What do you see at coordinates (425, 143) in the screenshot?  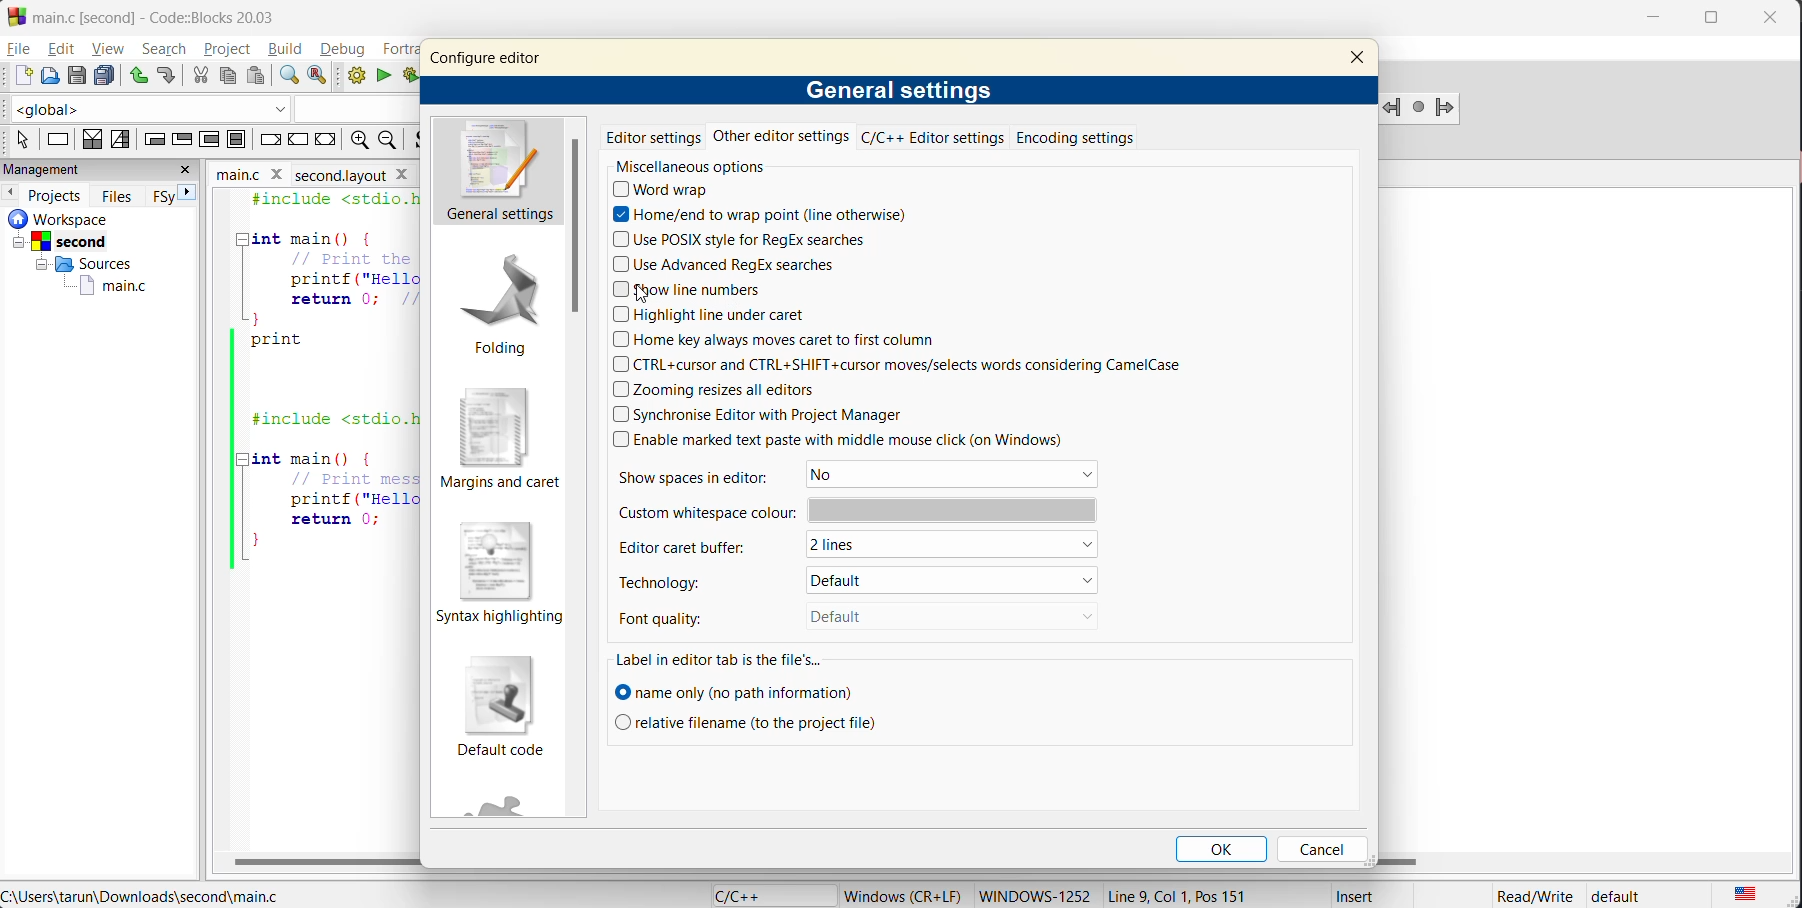 I see `toggle source` at bounding box center [425, 143].